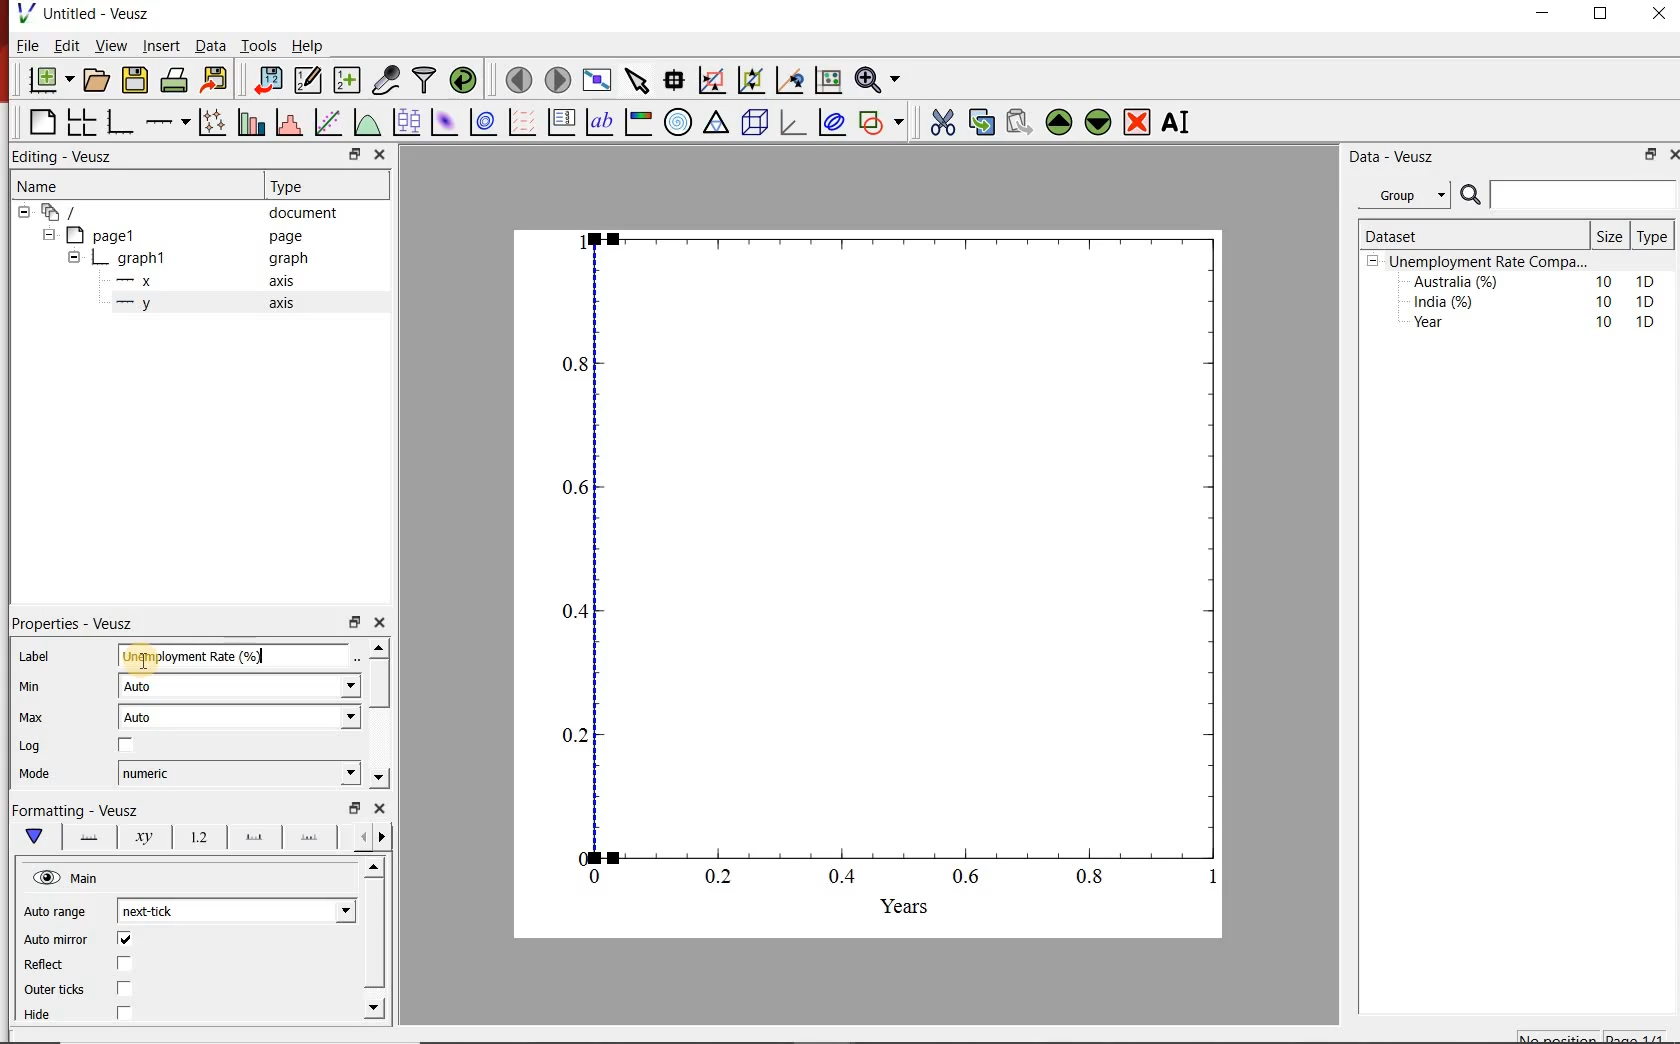  What do you see at coordinates (1566, 195) in the screenshot?
I see `search bar` at bounding box center [1566, 195].